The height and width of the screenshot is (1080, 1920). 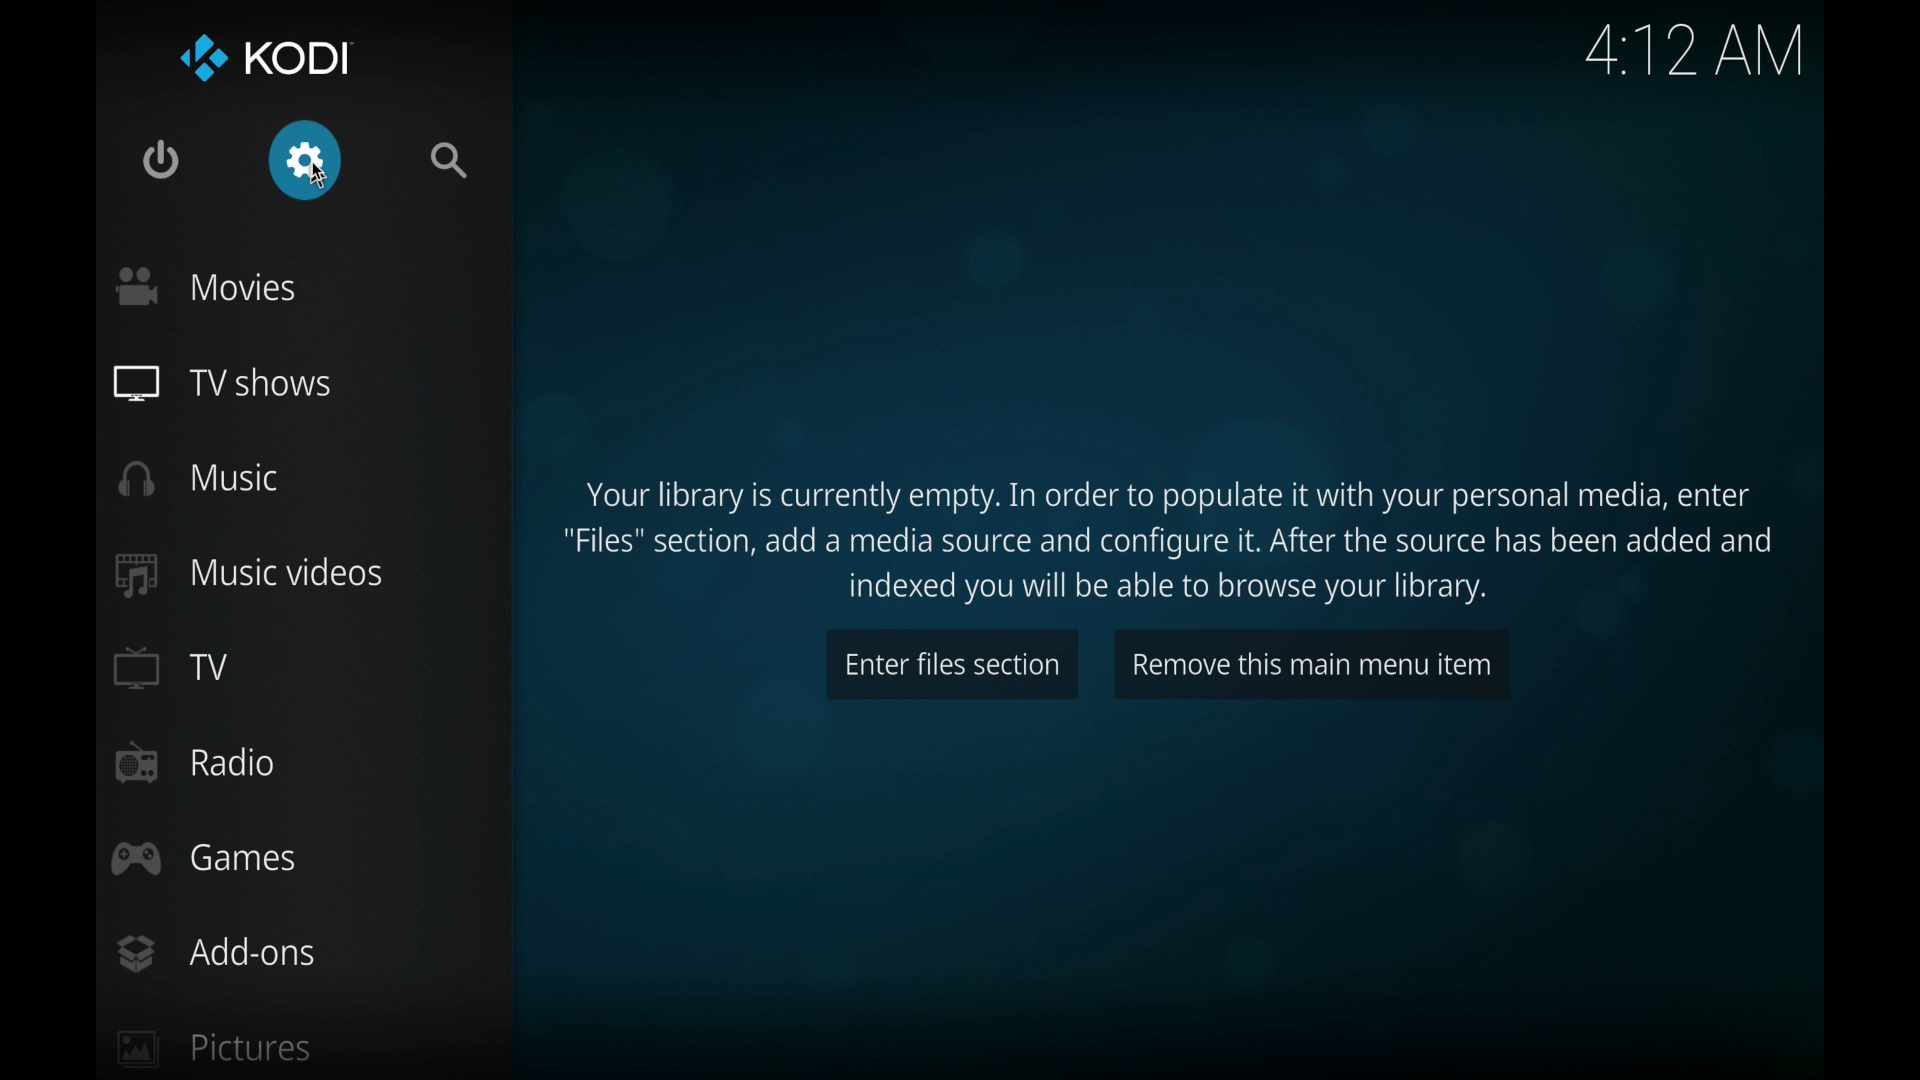 What do you see at coordinates (161, 159) in the screenshot?
I see `quit kodi` at bounding box center [161, 159].